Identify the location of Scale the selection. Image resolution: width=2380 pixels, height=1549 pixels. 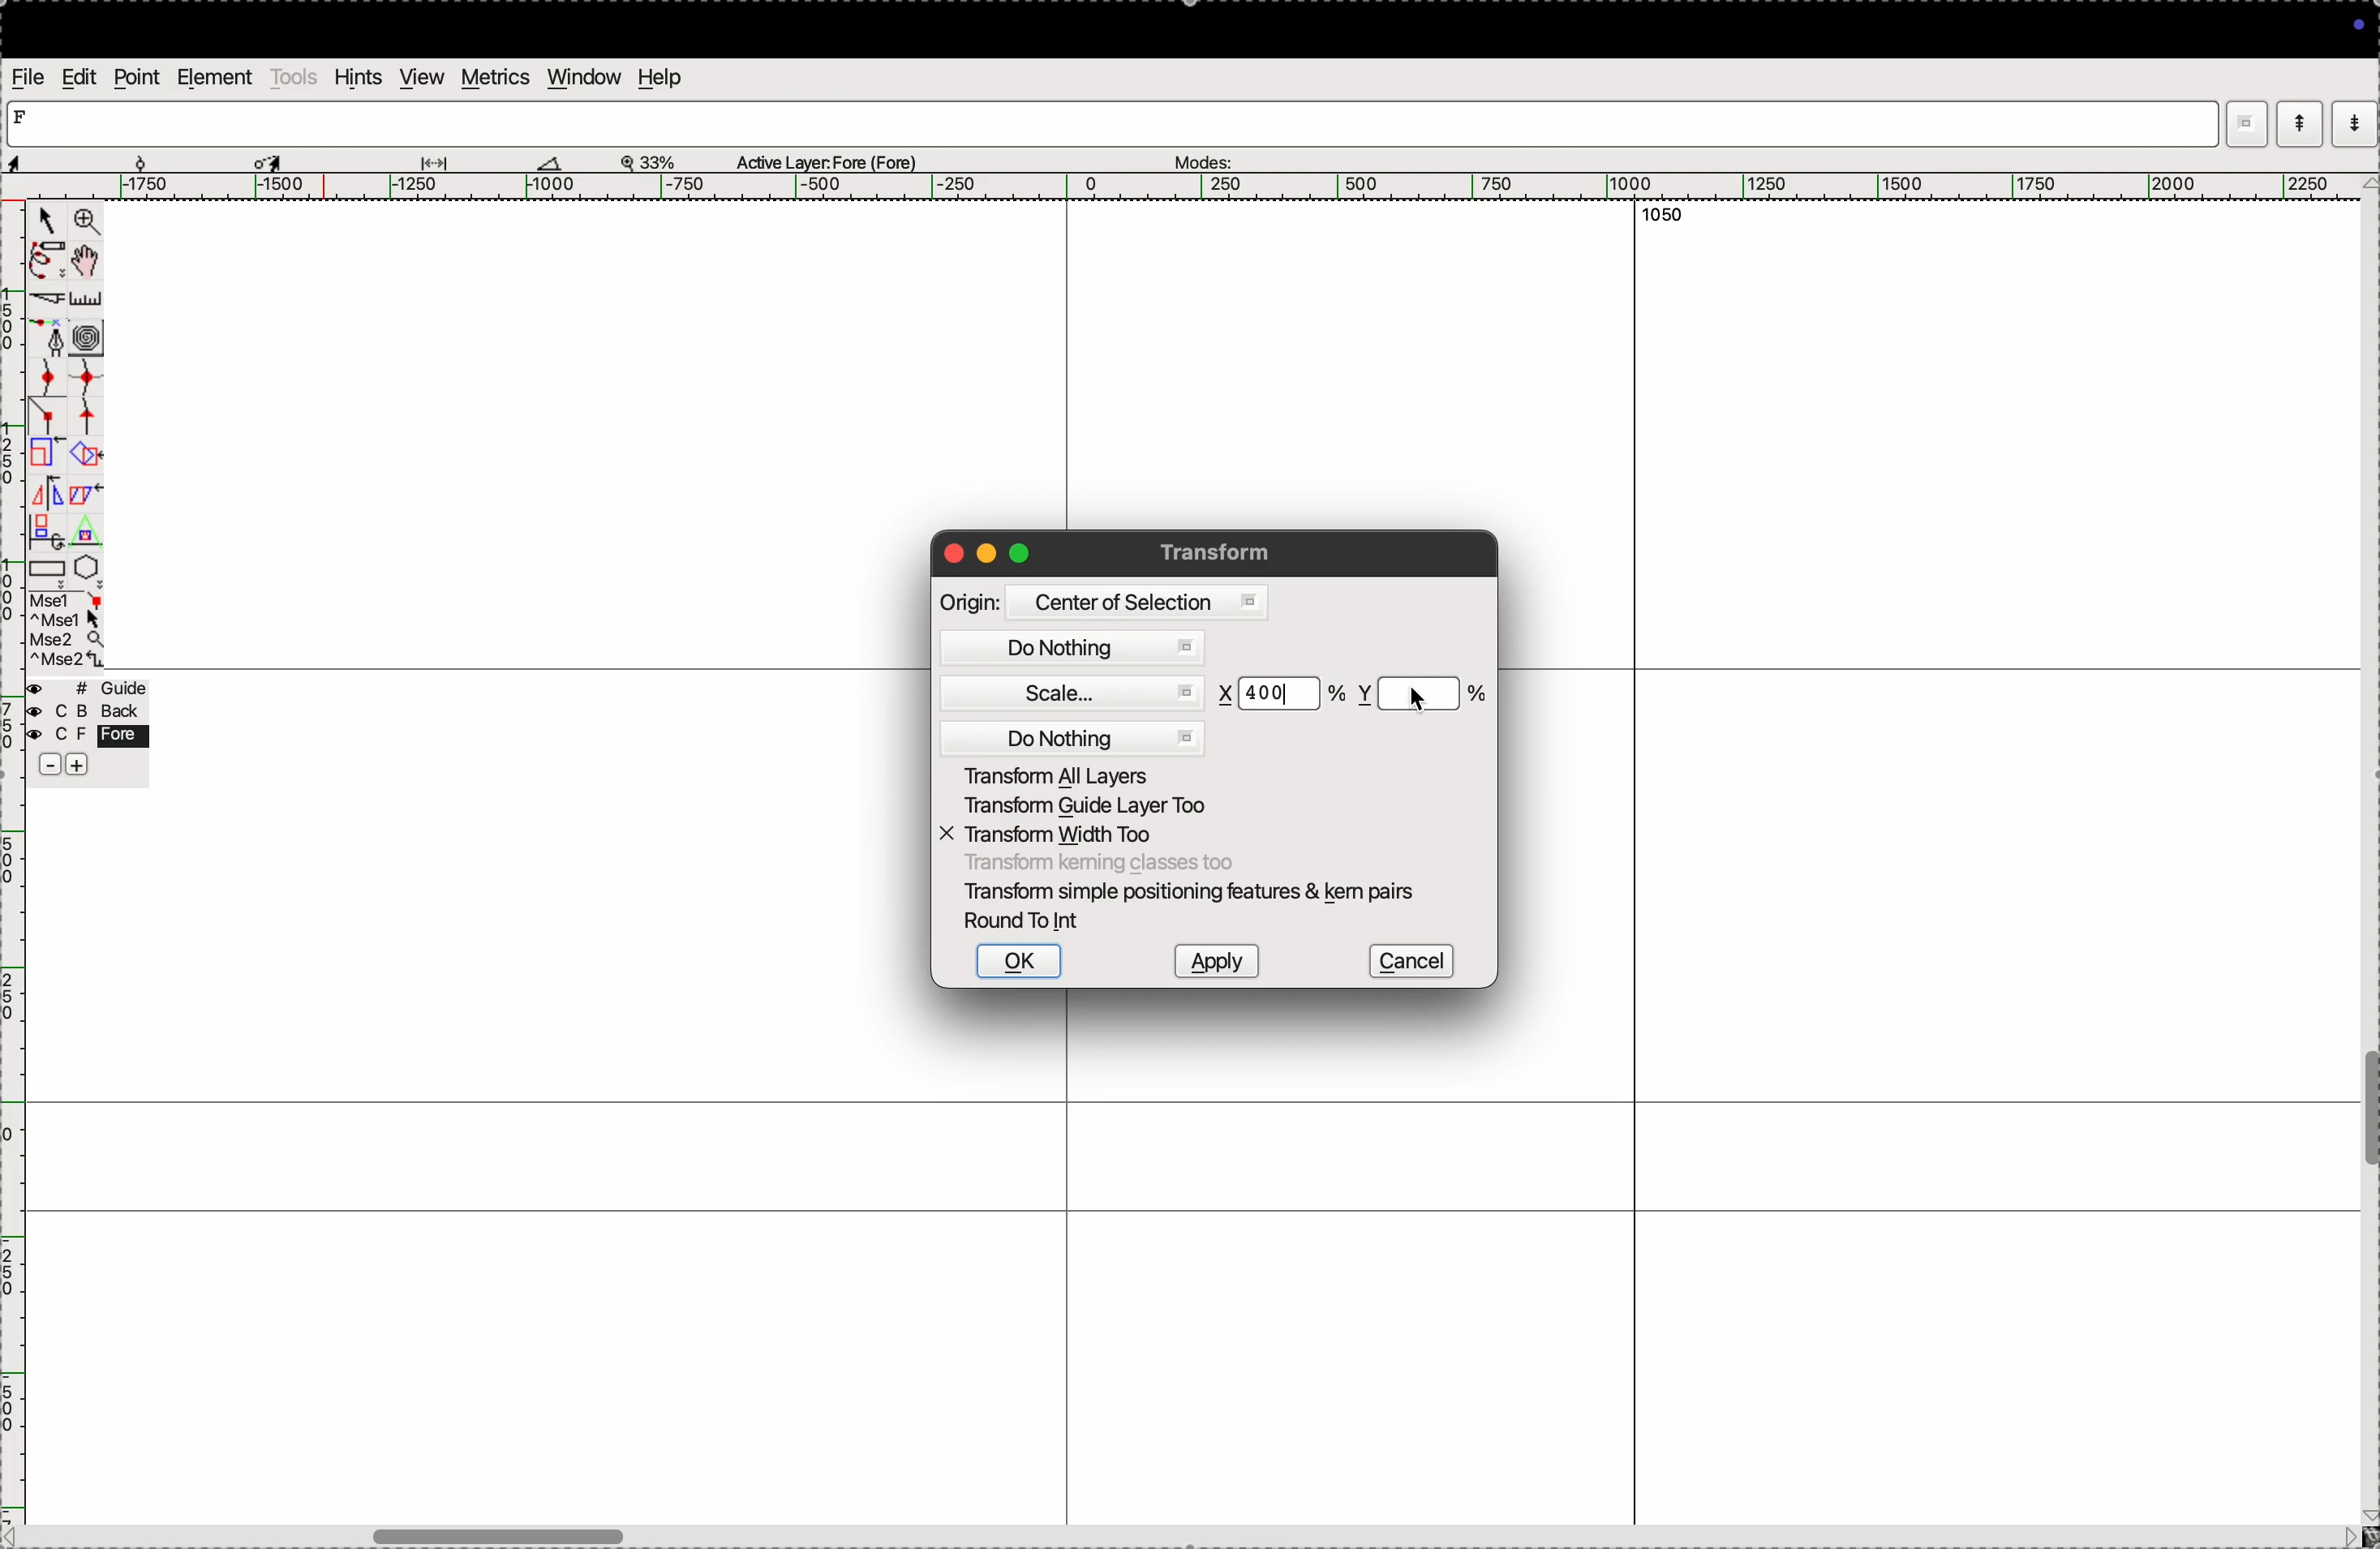
(47, 458).